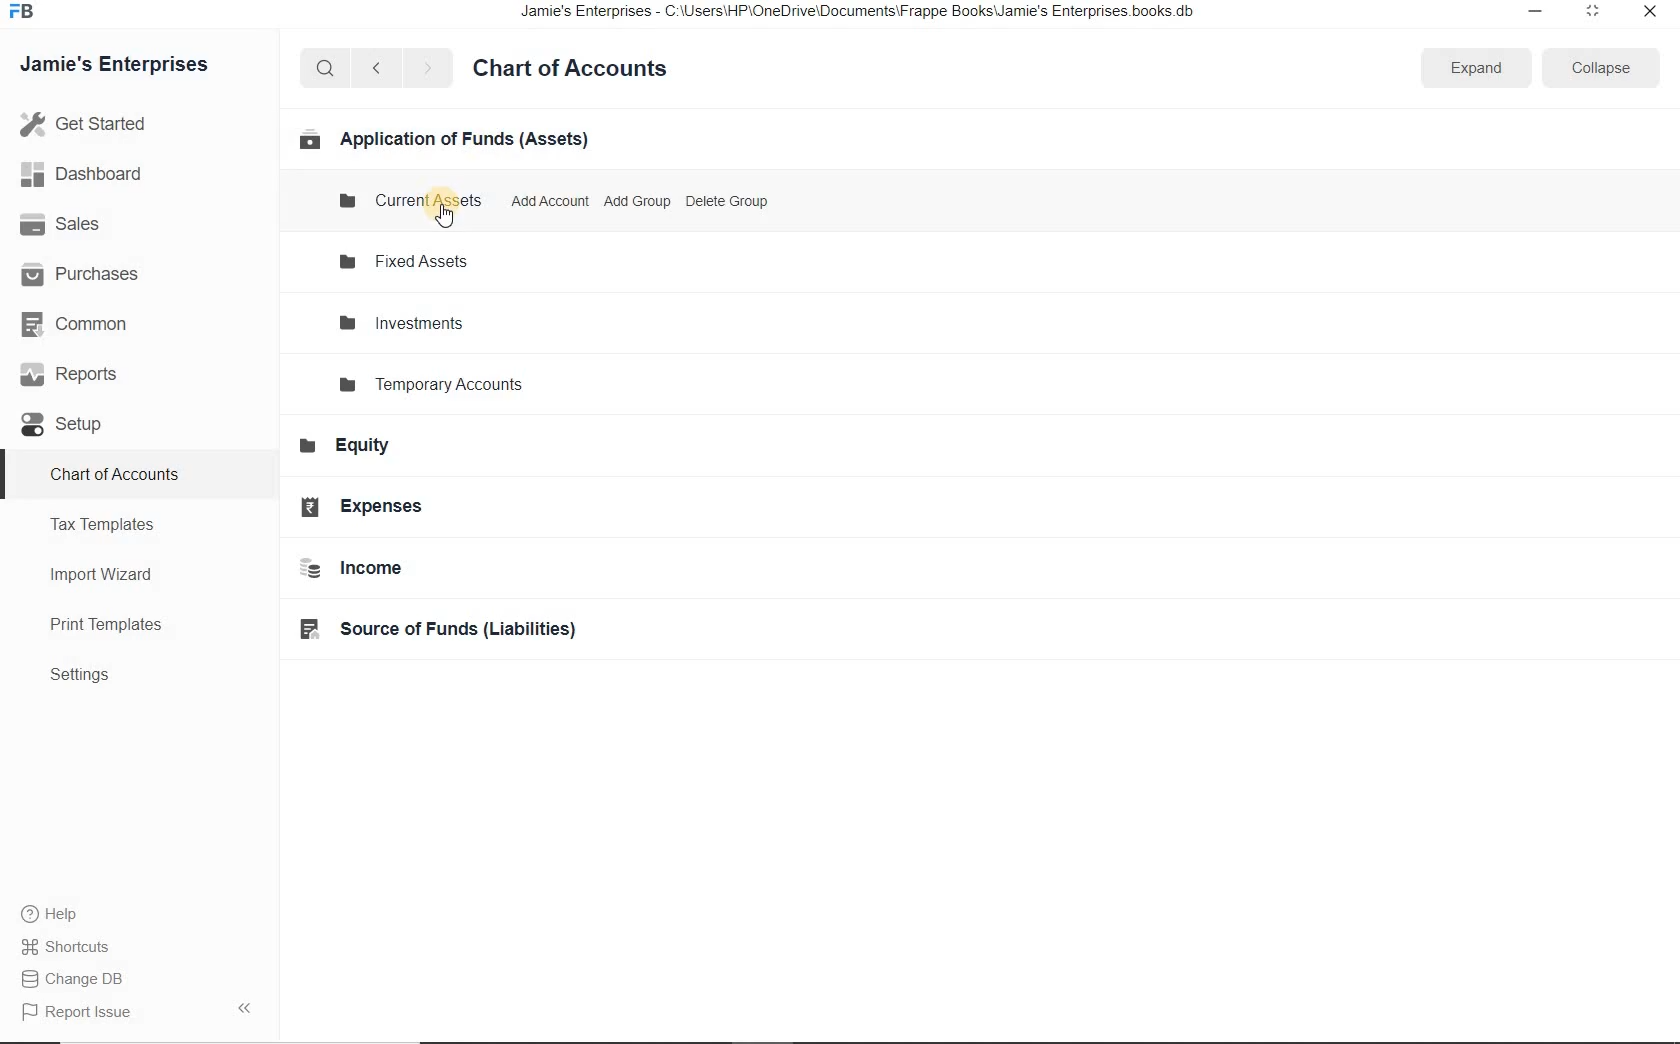 The width and height of the screenshot is (1680, 1044). What do you see at coordinates (354, 449) in the screenshot?
I see `Equity` at bounding box center [354, 449].